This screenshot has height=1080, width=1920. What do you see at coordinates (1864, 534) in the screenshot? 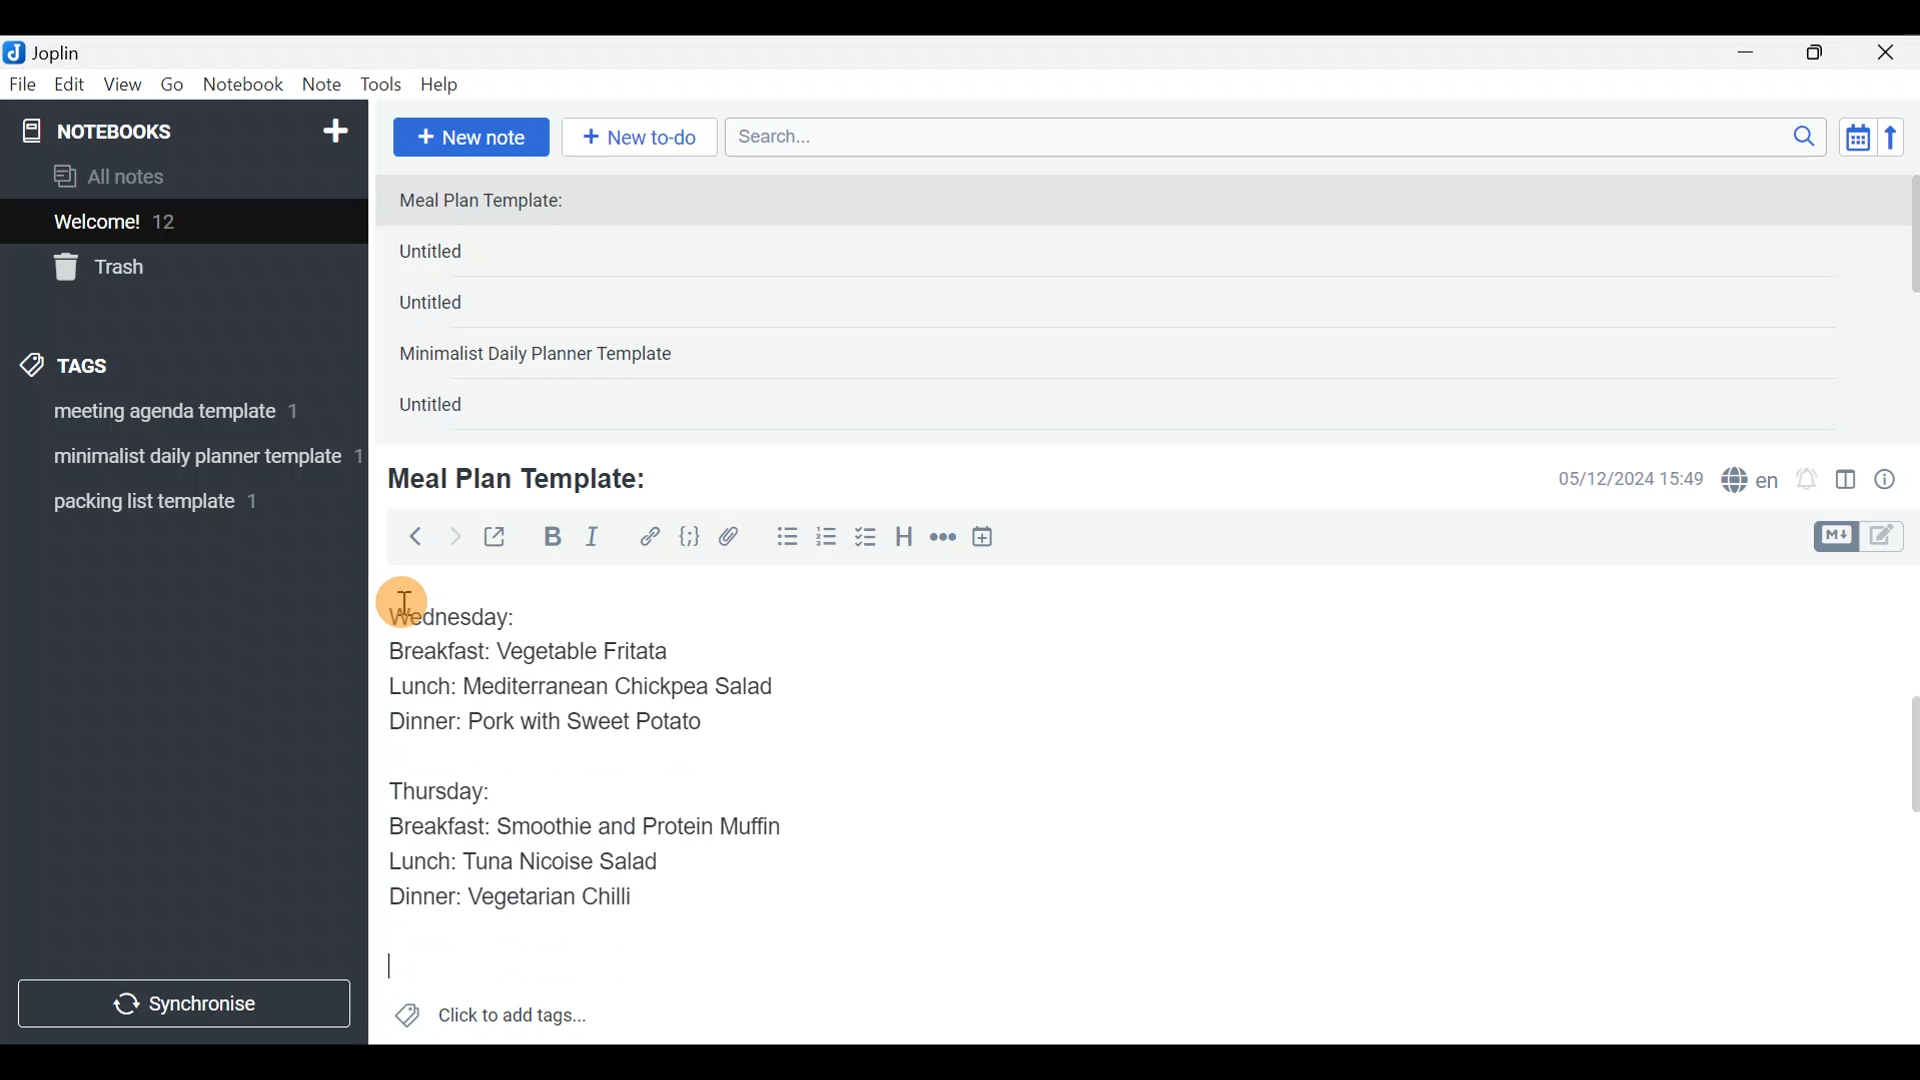
I see `Toggle editors` at bounding box center [1864, 534].